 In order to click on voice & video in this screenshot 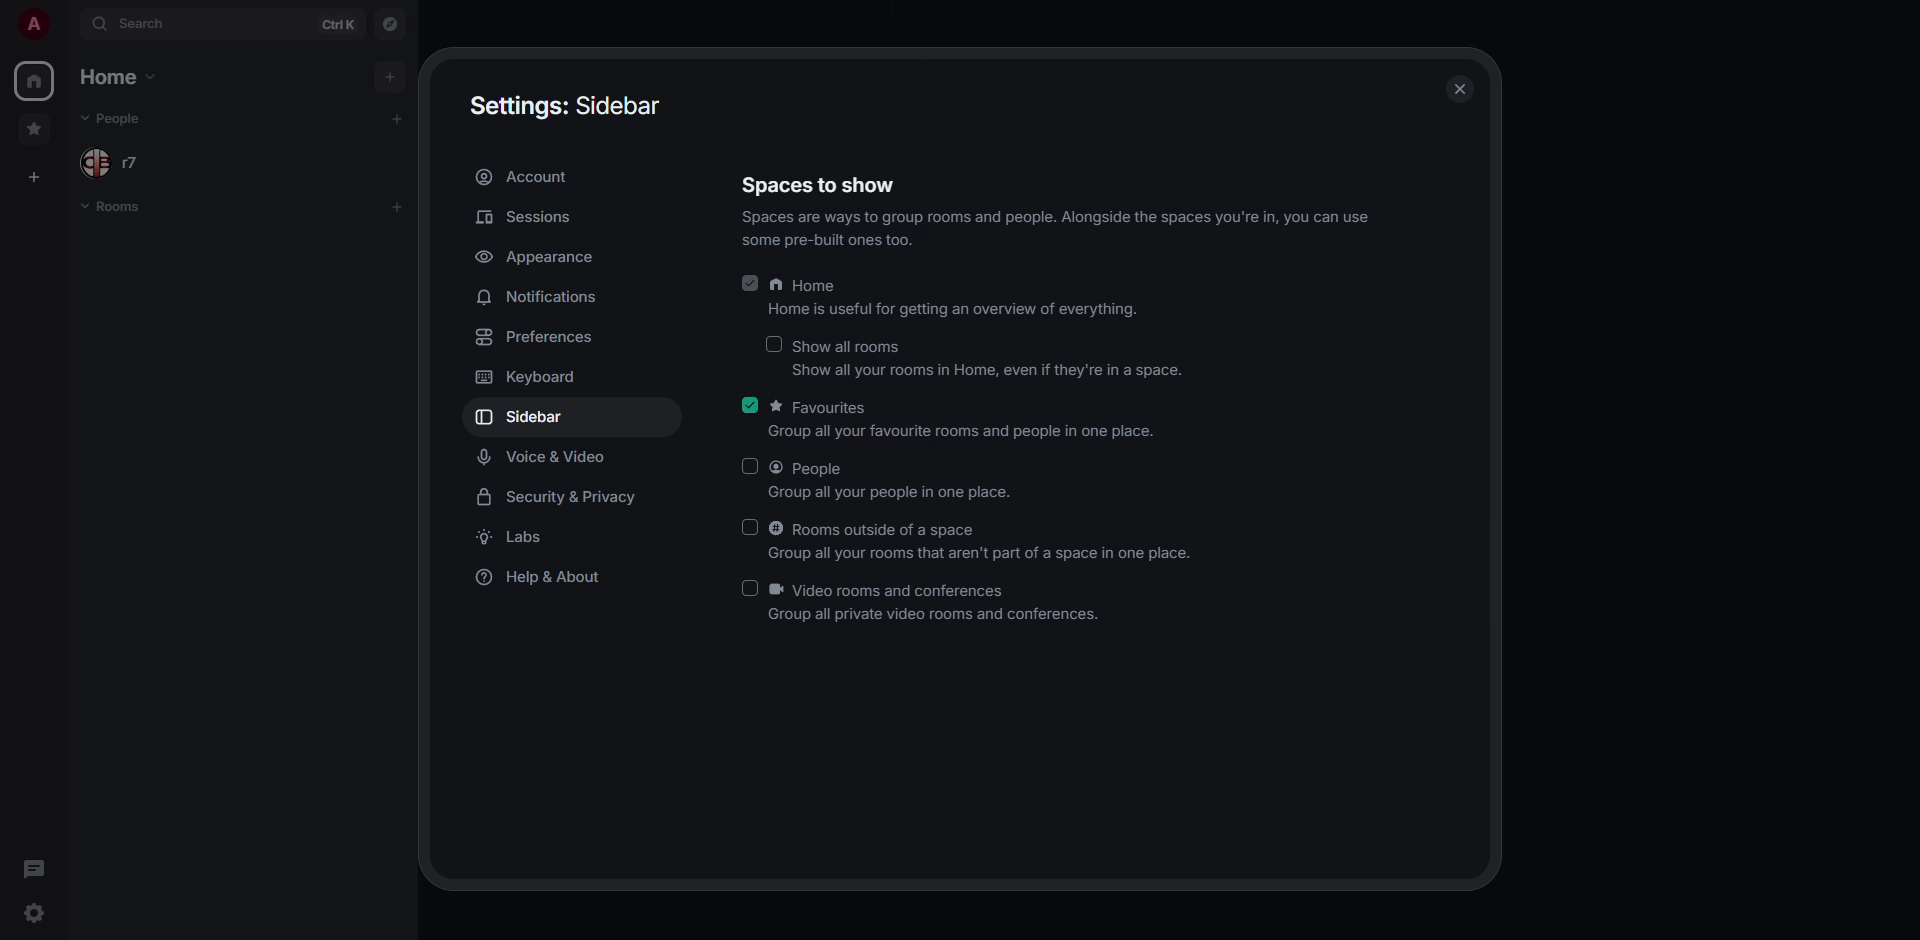, I will do `click(546, 457)`.